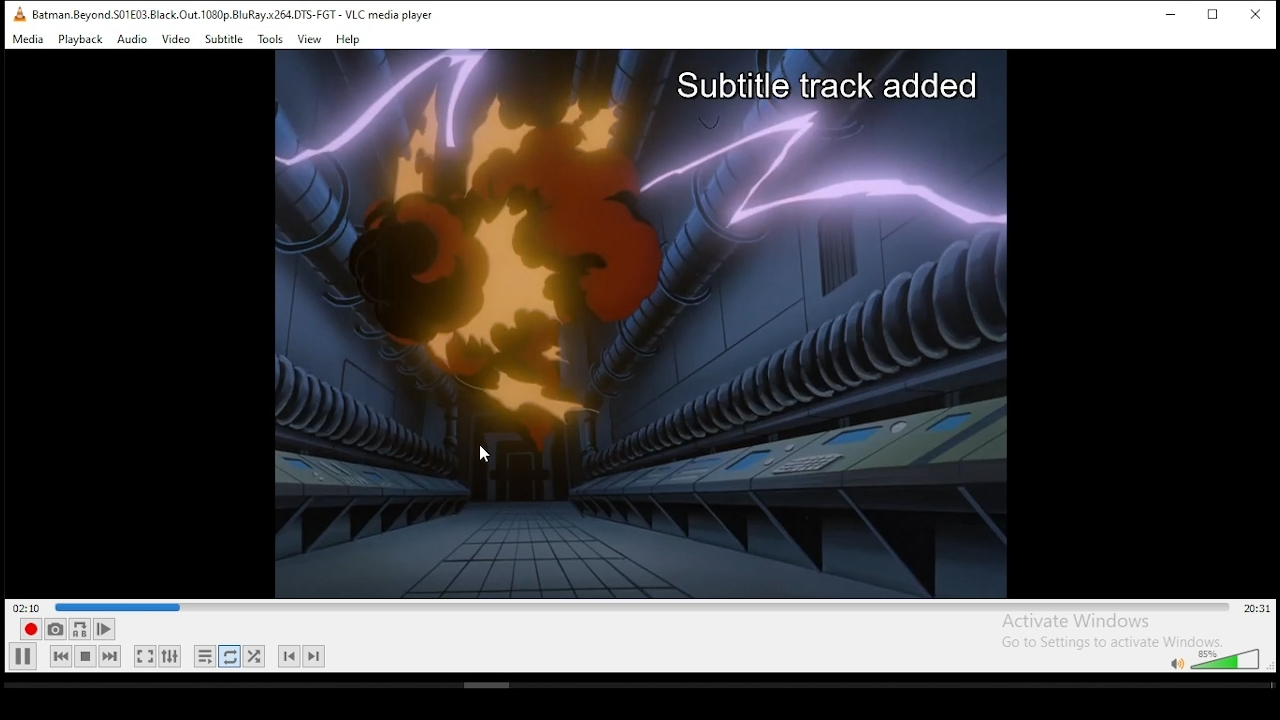  Describe the element at coordinates (229, 656) in the screenshot. I see `click to toggle between loop all, loop one, and no loop` at that location.